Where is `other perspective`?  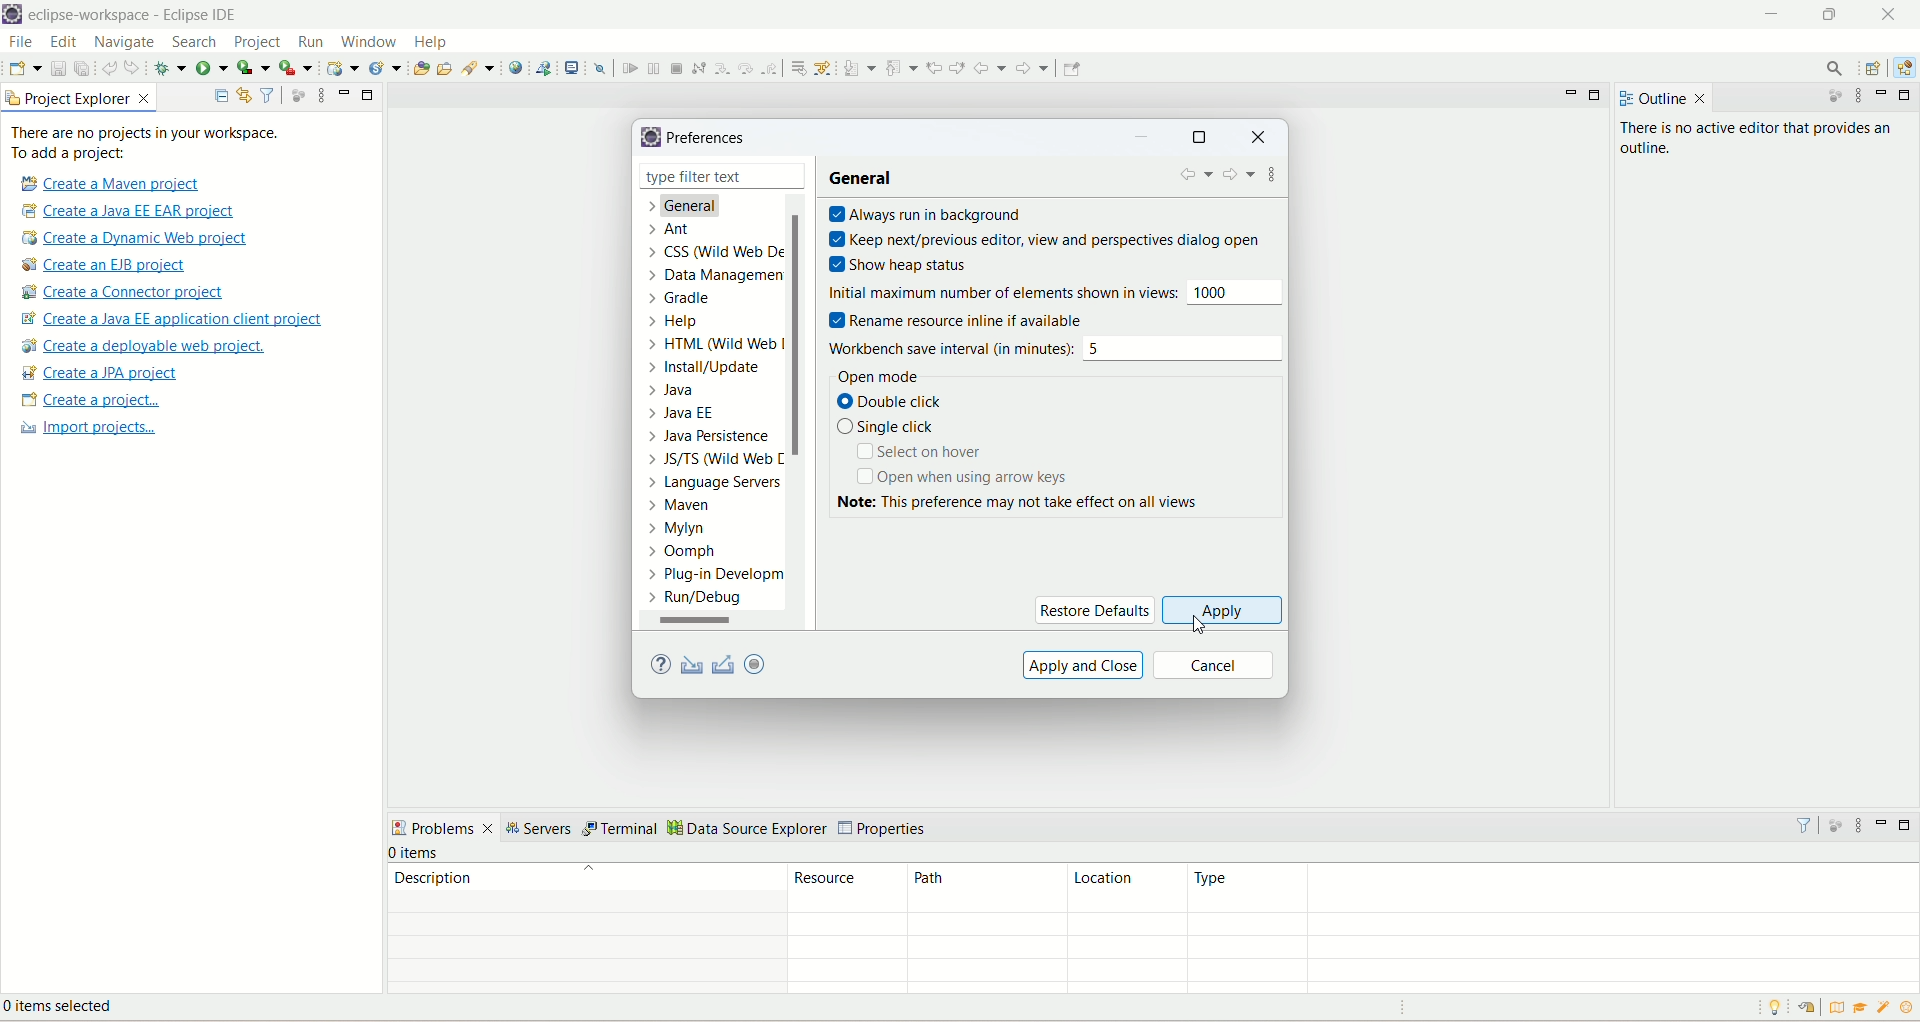
other perspective is located at coordinates (1875, 69).